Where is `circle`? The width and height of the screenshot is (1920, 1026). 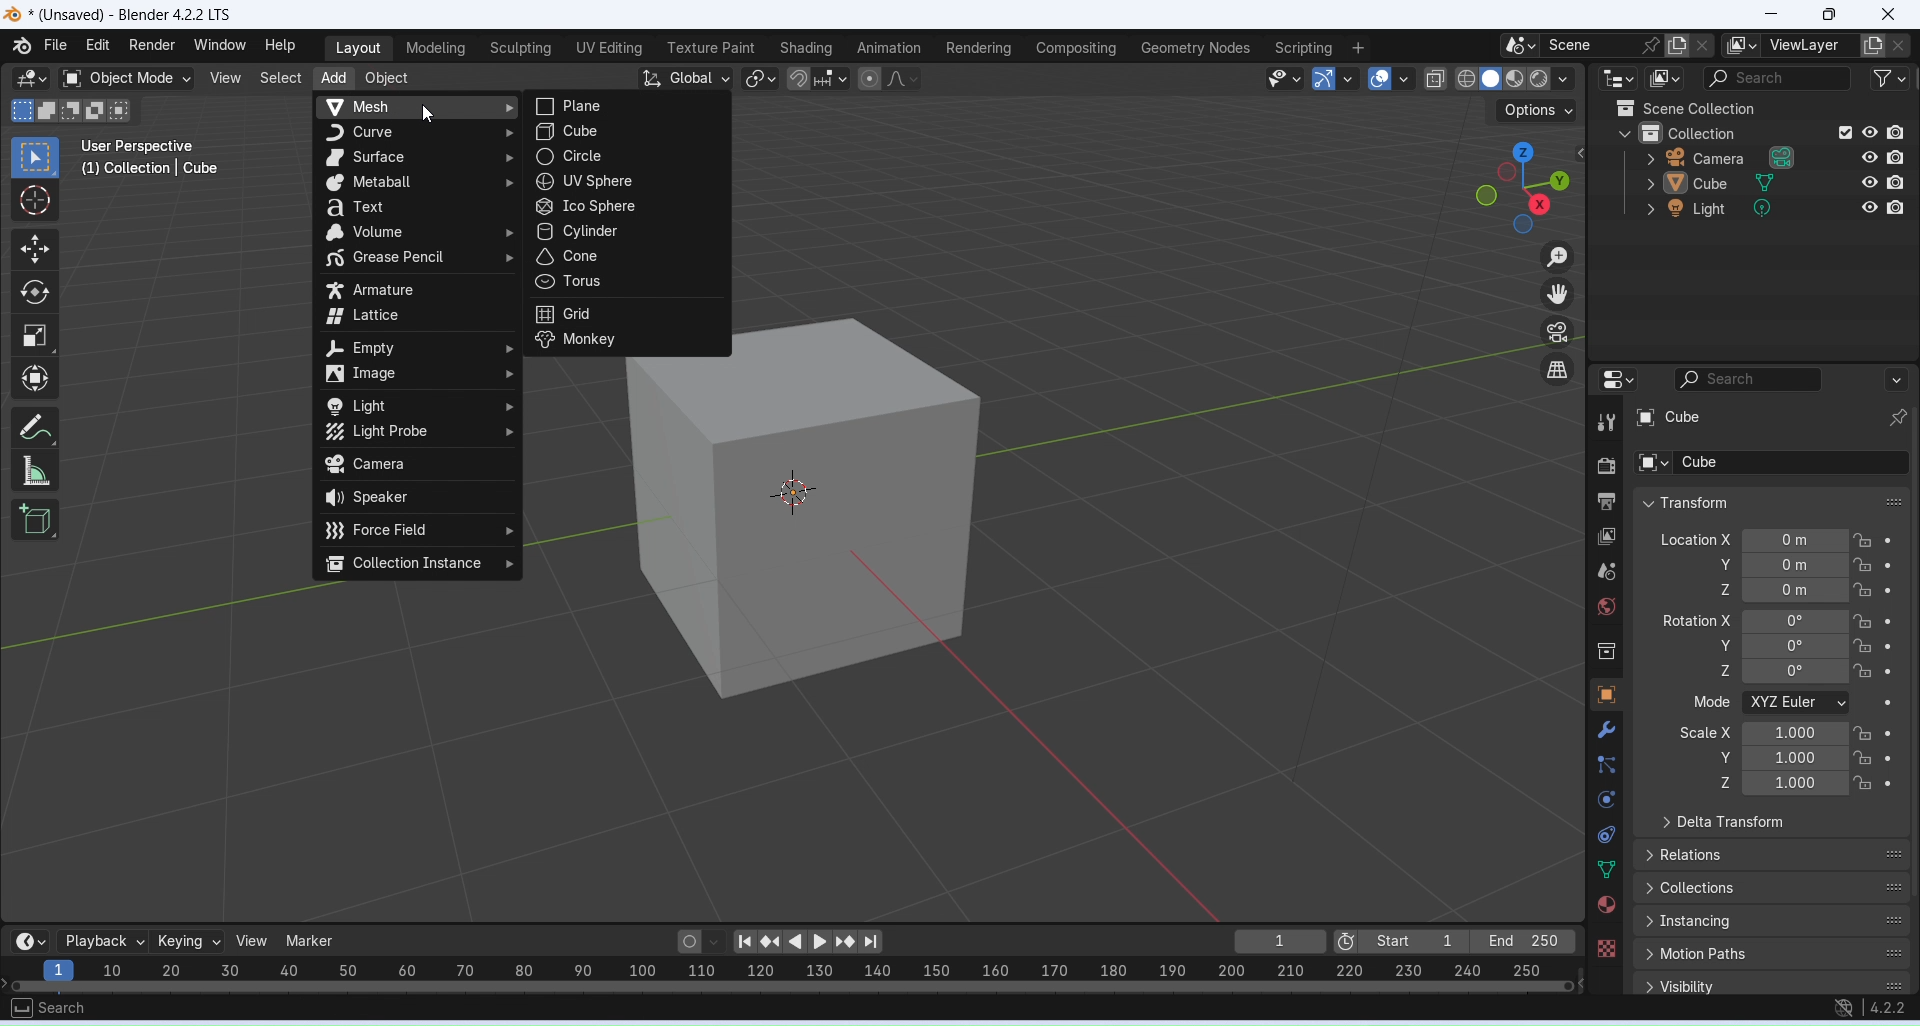 circle is located at coordinates (620, 158).